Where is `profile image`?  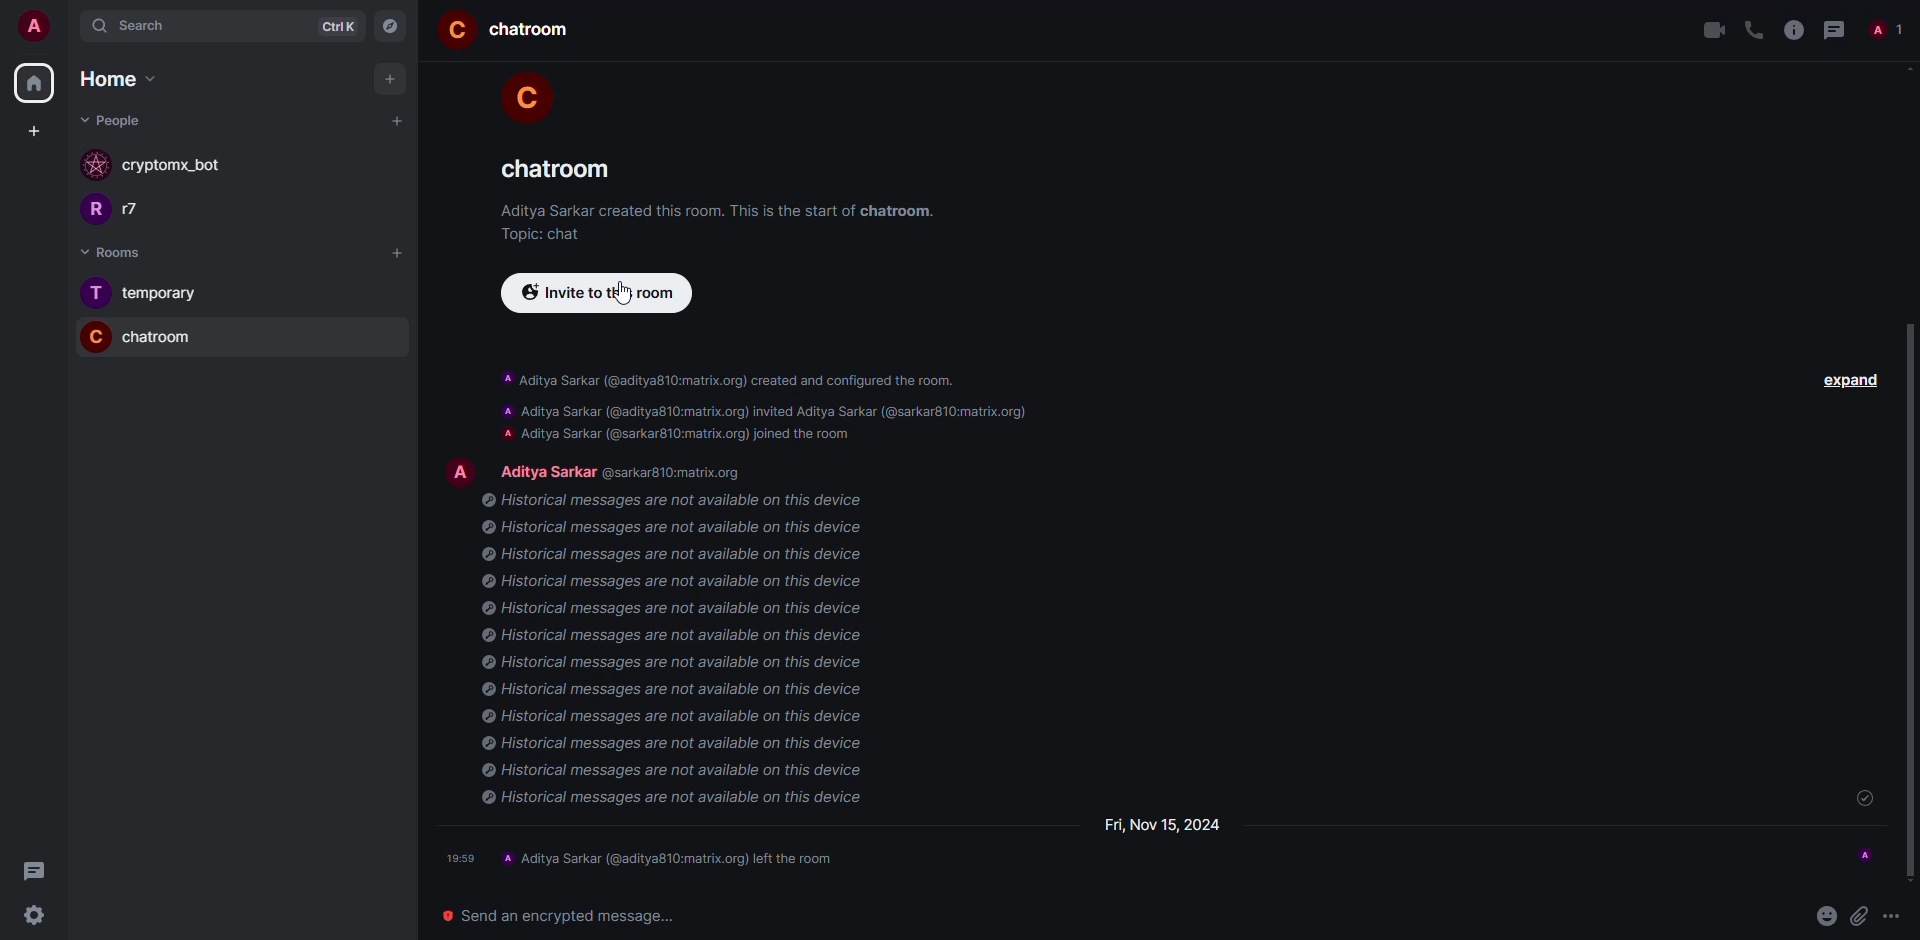 profile image is located at coordinates (97, 167).